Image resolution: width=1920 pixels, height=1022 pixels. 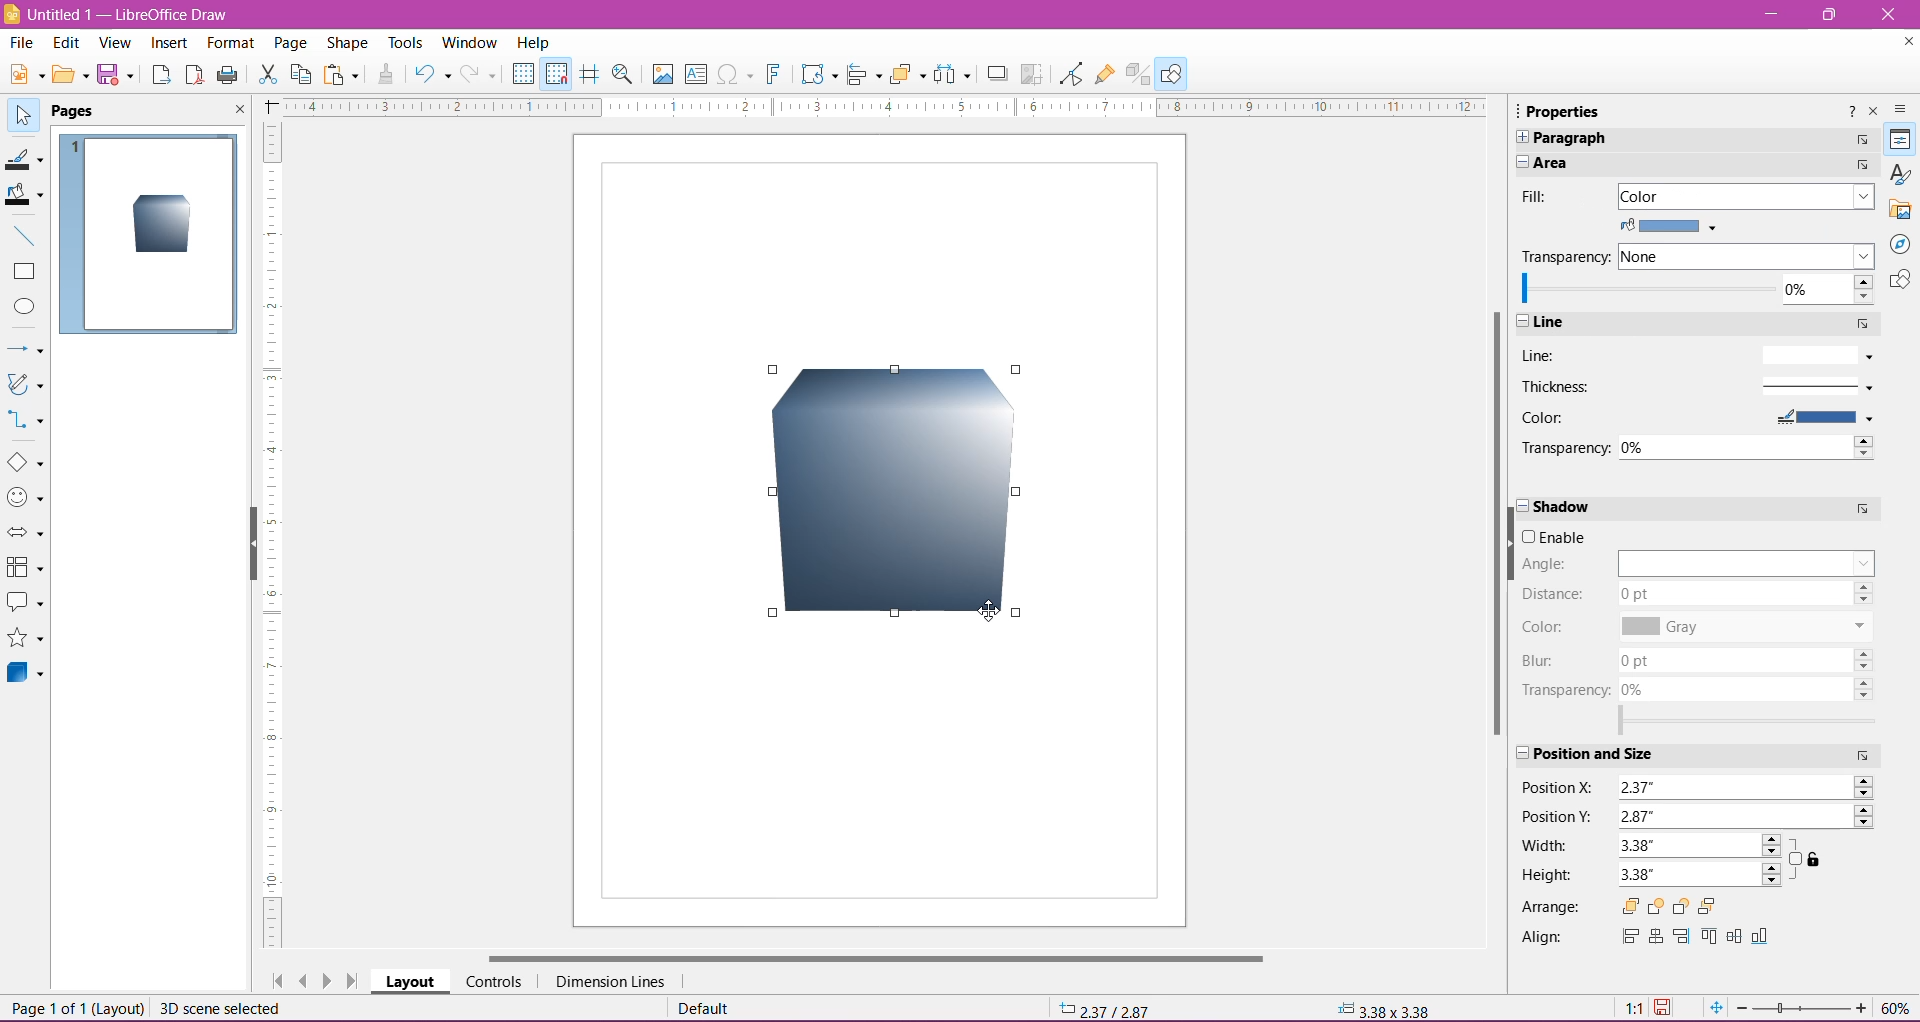 I want to click on Insert Text Box, so click(x=696, y=73).